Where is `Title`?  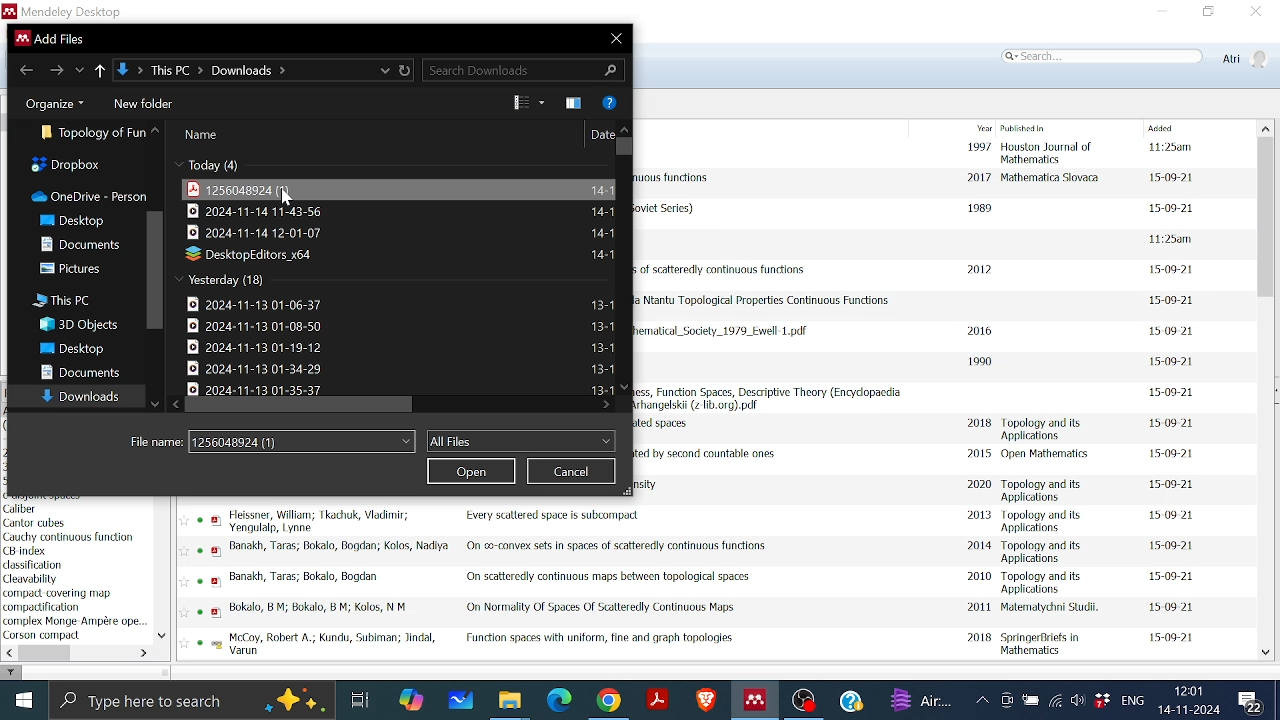
Title is located at coordinates (609, 577).